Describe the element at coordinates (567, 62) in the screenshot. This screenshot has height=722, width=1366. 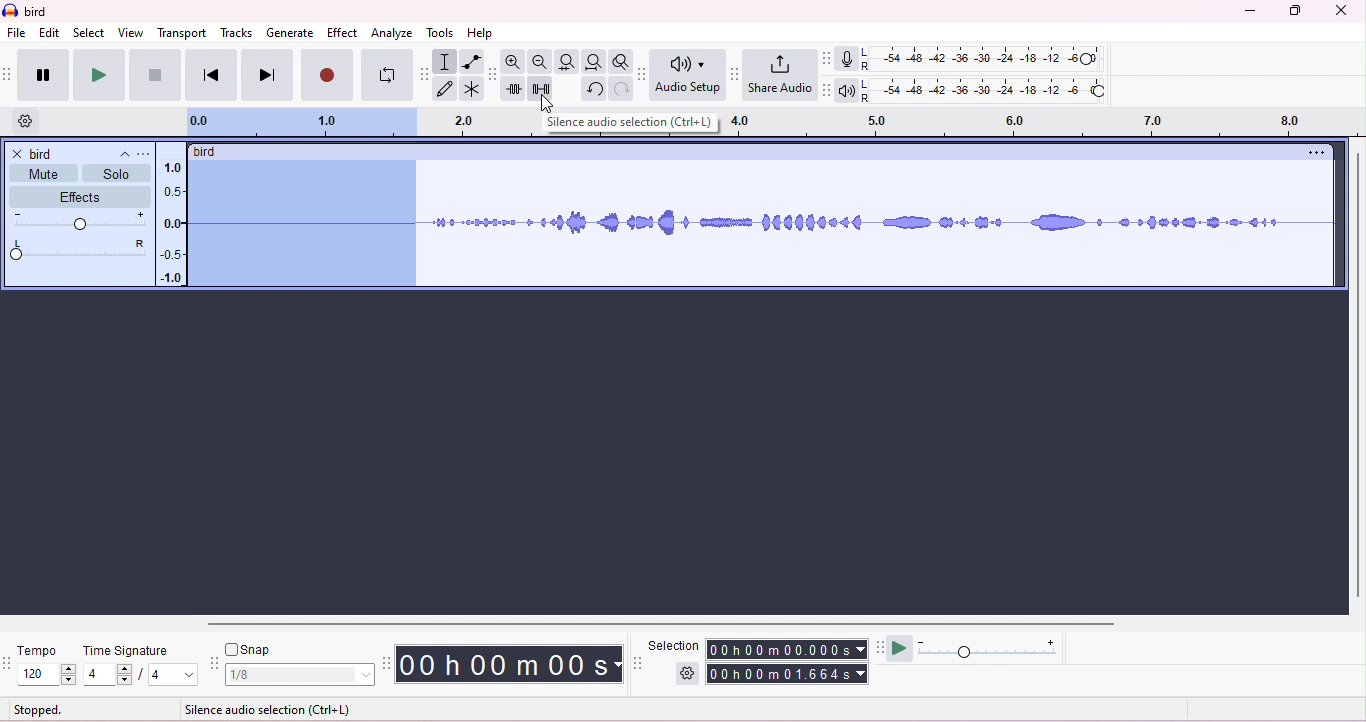
I see `fit selection to width` at that location.